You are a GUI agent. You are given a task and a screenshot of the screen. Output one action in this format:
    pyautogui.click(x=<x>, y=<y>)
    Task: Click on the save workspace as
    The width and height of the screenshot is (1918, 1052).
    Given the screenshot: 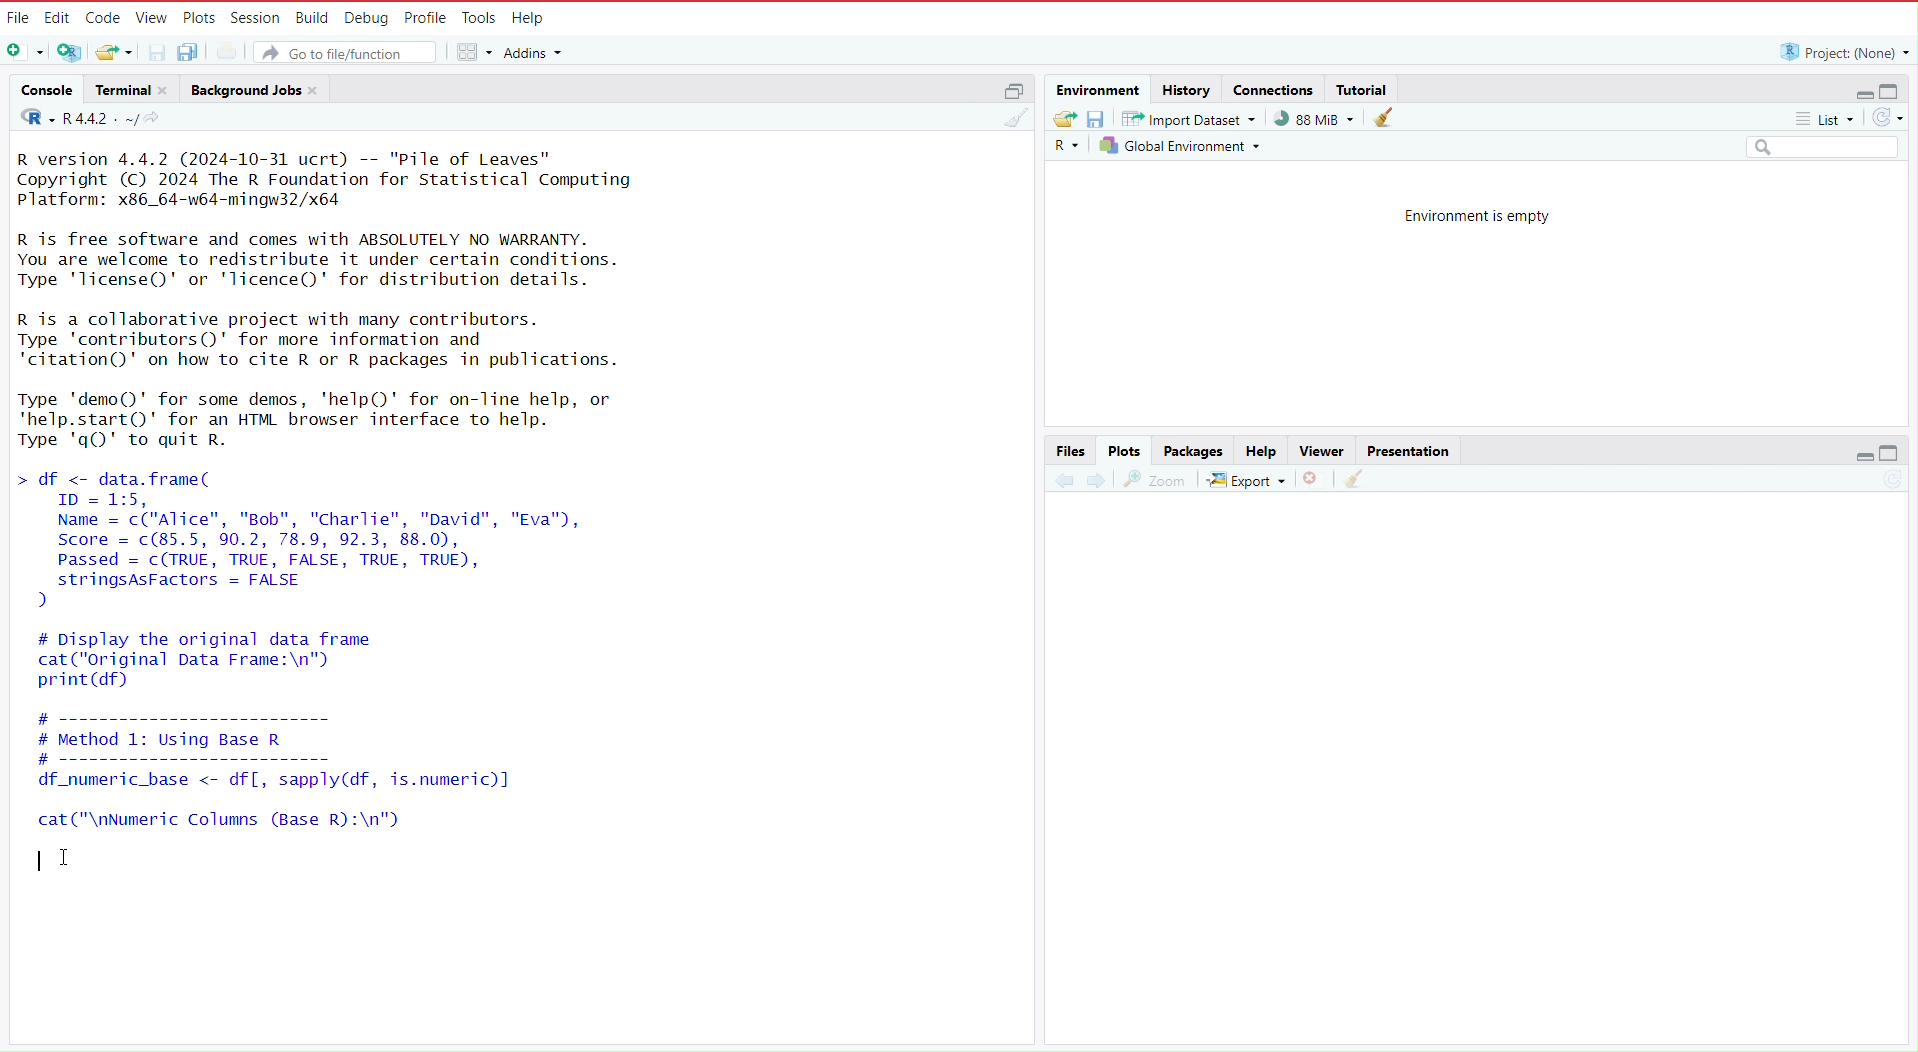 What is the action you would take?
    pyautogui.click(x=1100, y=120)
    